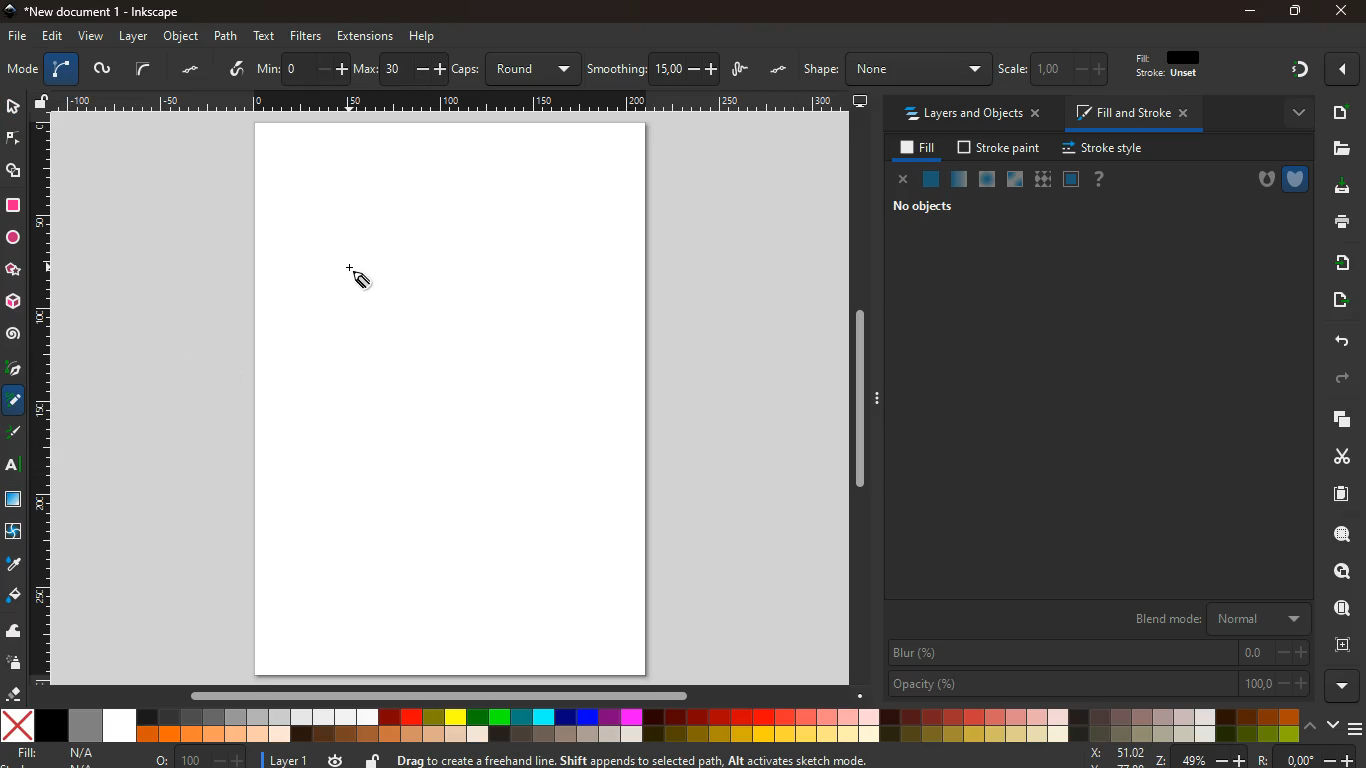 The width and height of the screenshot is (1366, 768). Describe the element at coordinates (960, 180) in the screenshot. I see `opacity` at that location.